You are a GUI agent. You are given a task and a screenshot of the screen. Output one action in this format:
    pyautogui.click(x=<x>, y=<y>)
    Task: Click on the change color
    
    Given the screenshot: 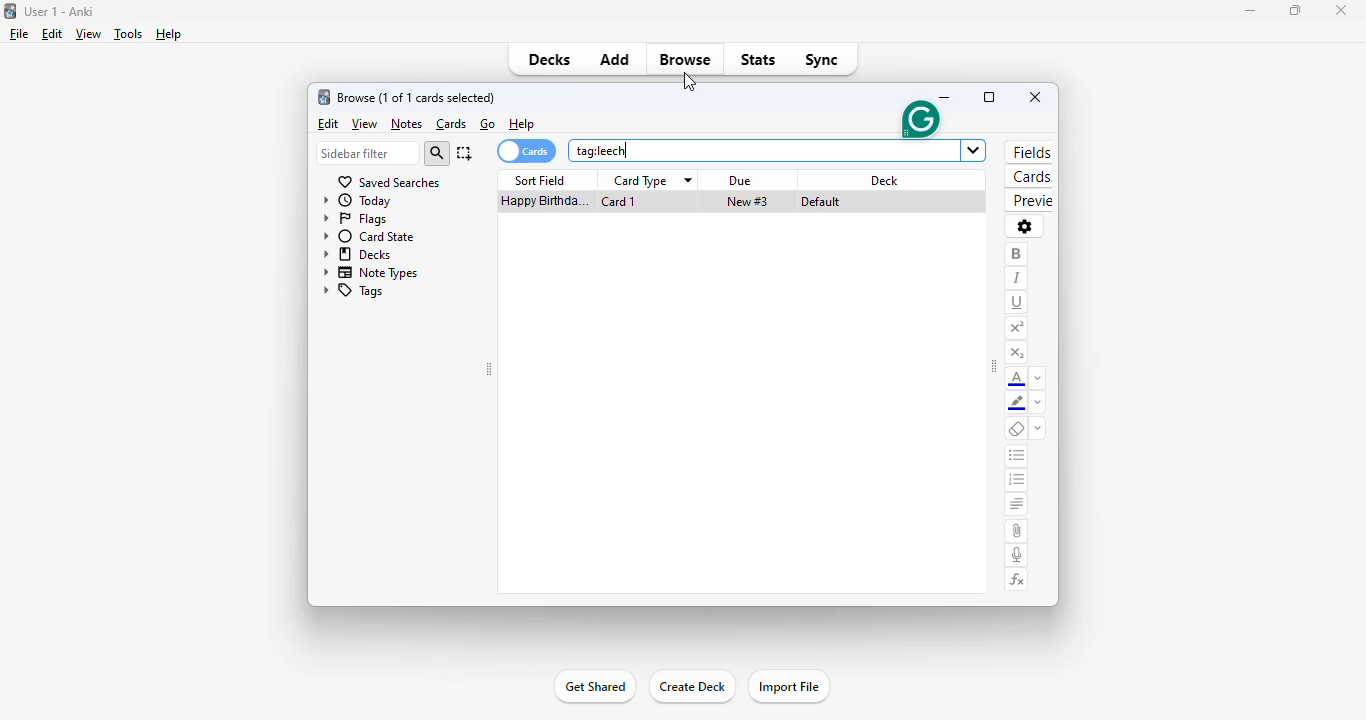 What is the action you would take?
    pyautogui.click(x=1038, y=403)
    